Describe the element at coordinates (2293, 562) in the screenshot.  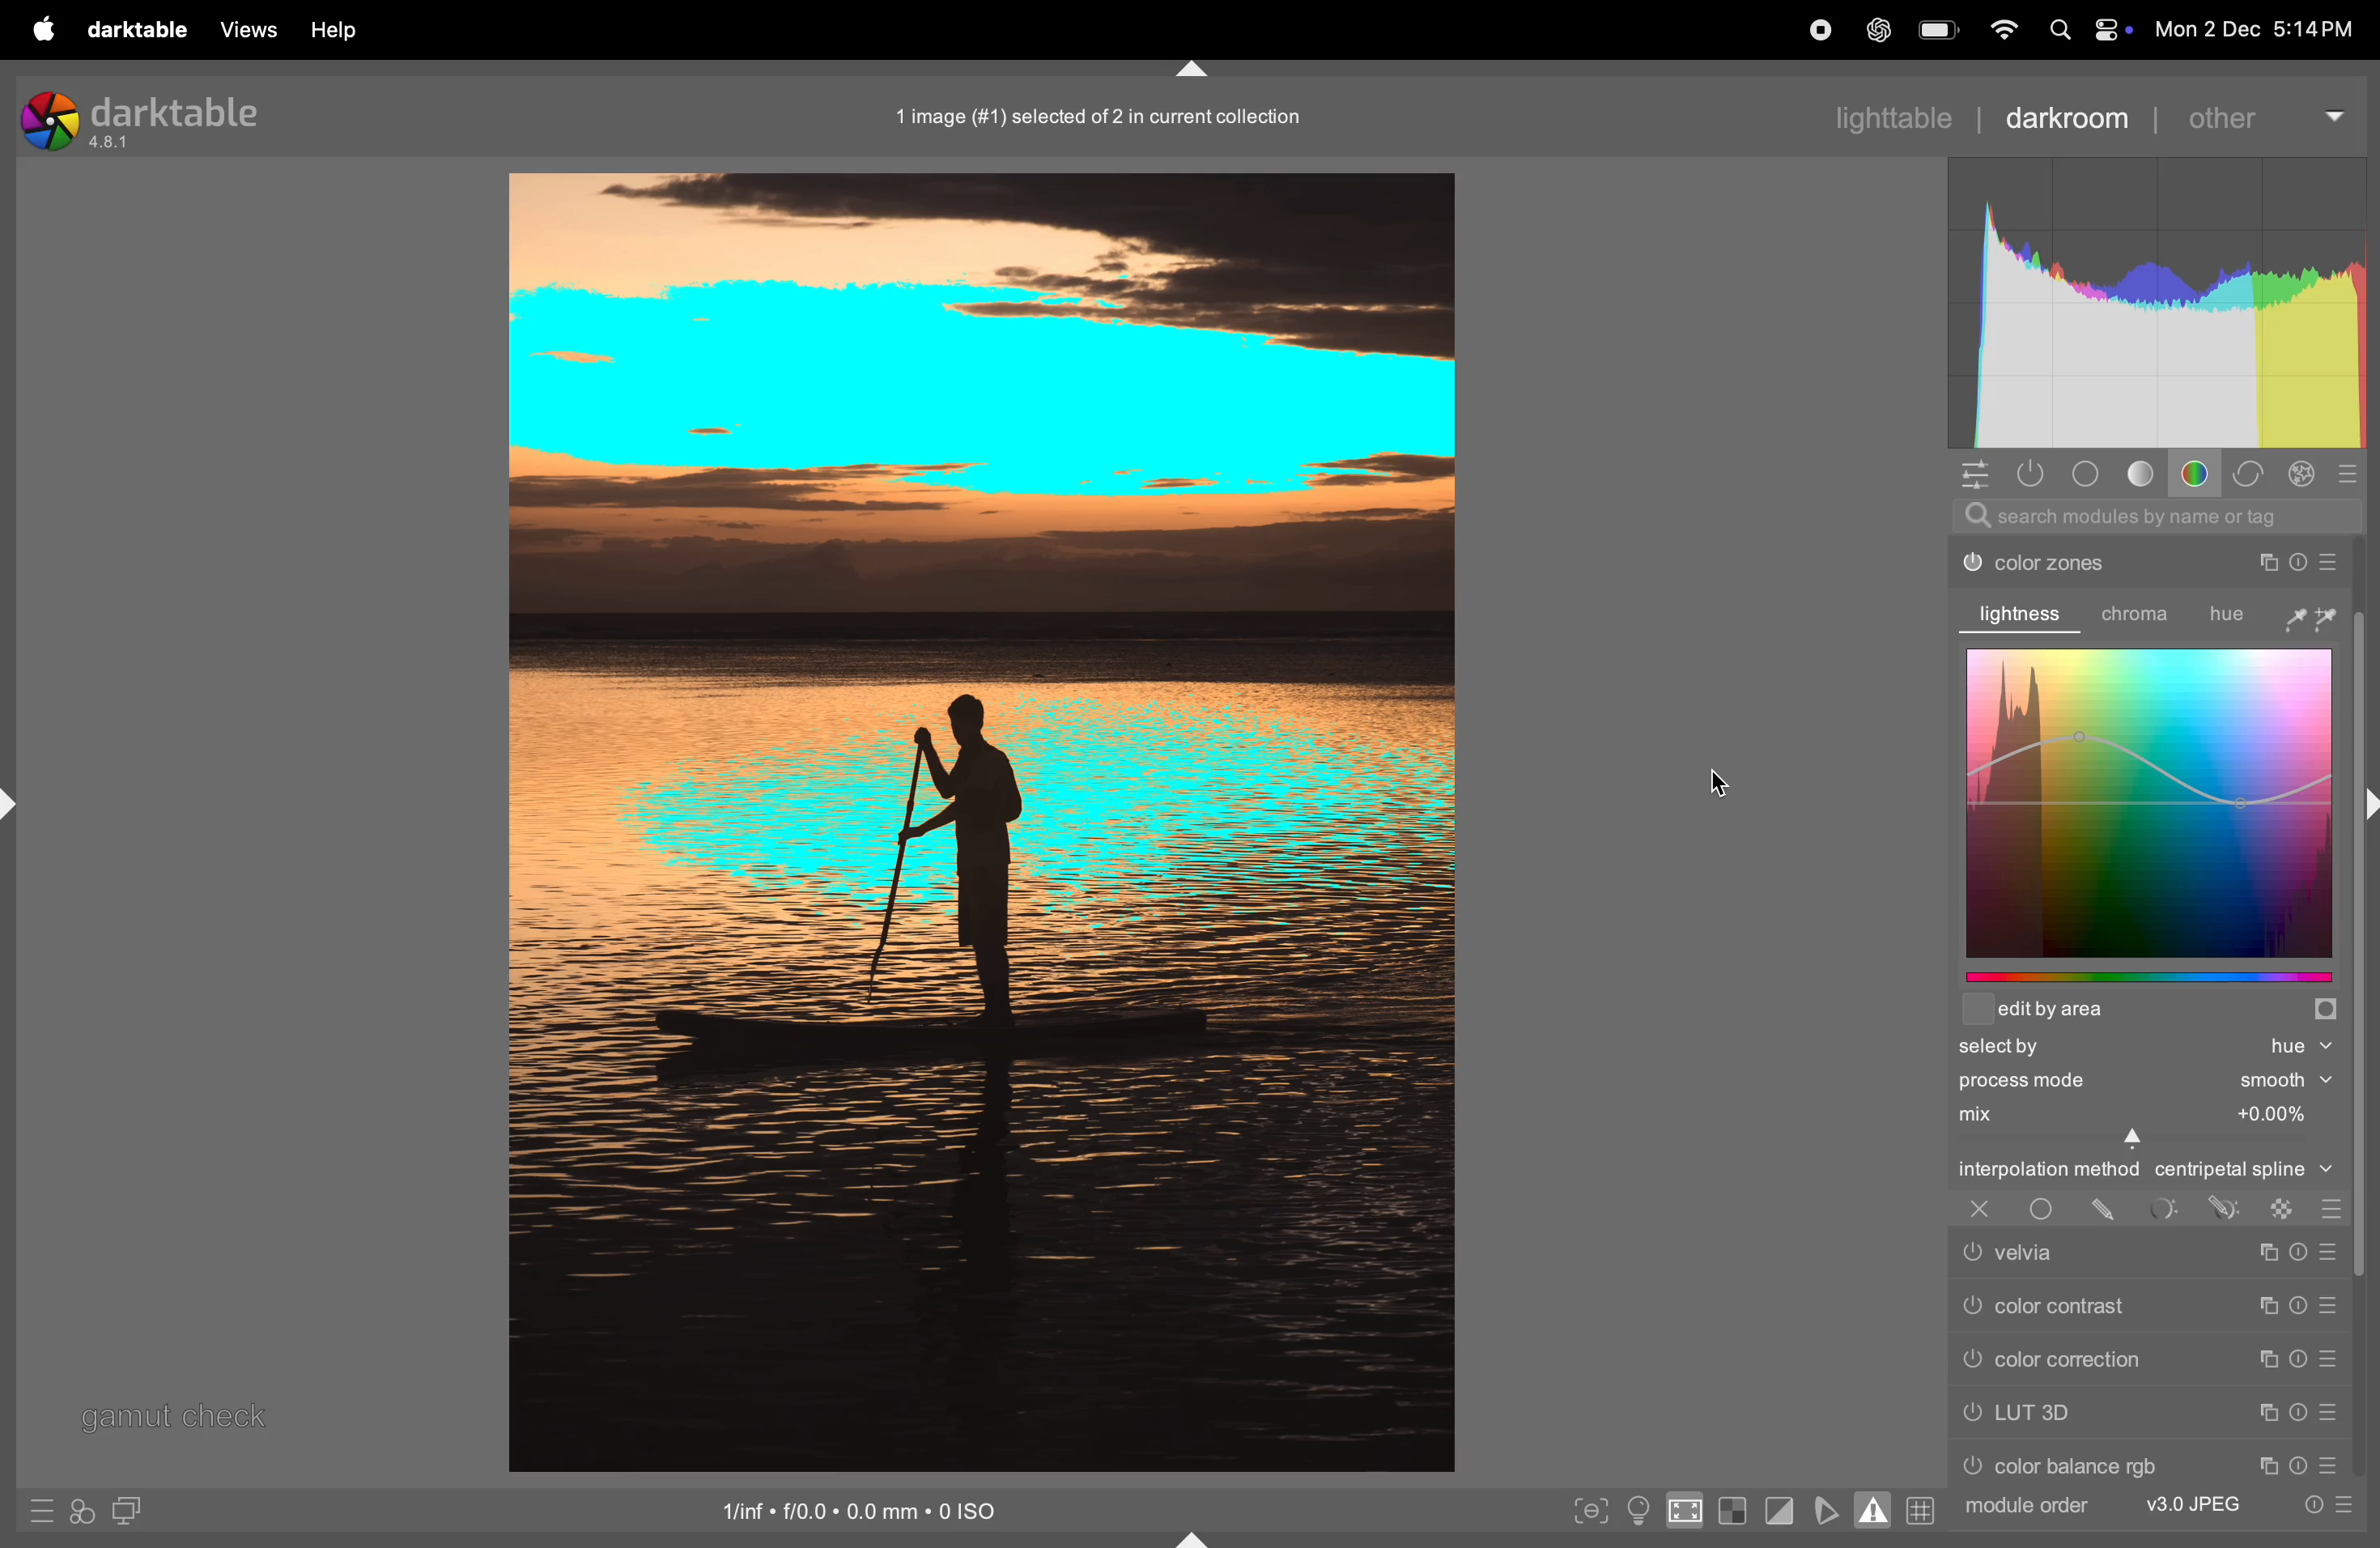
I see `Timer` at that location.